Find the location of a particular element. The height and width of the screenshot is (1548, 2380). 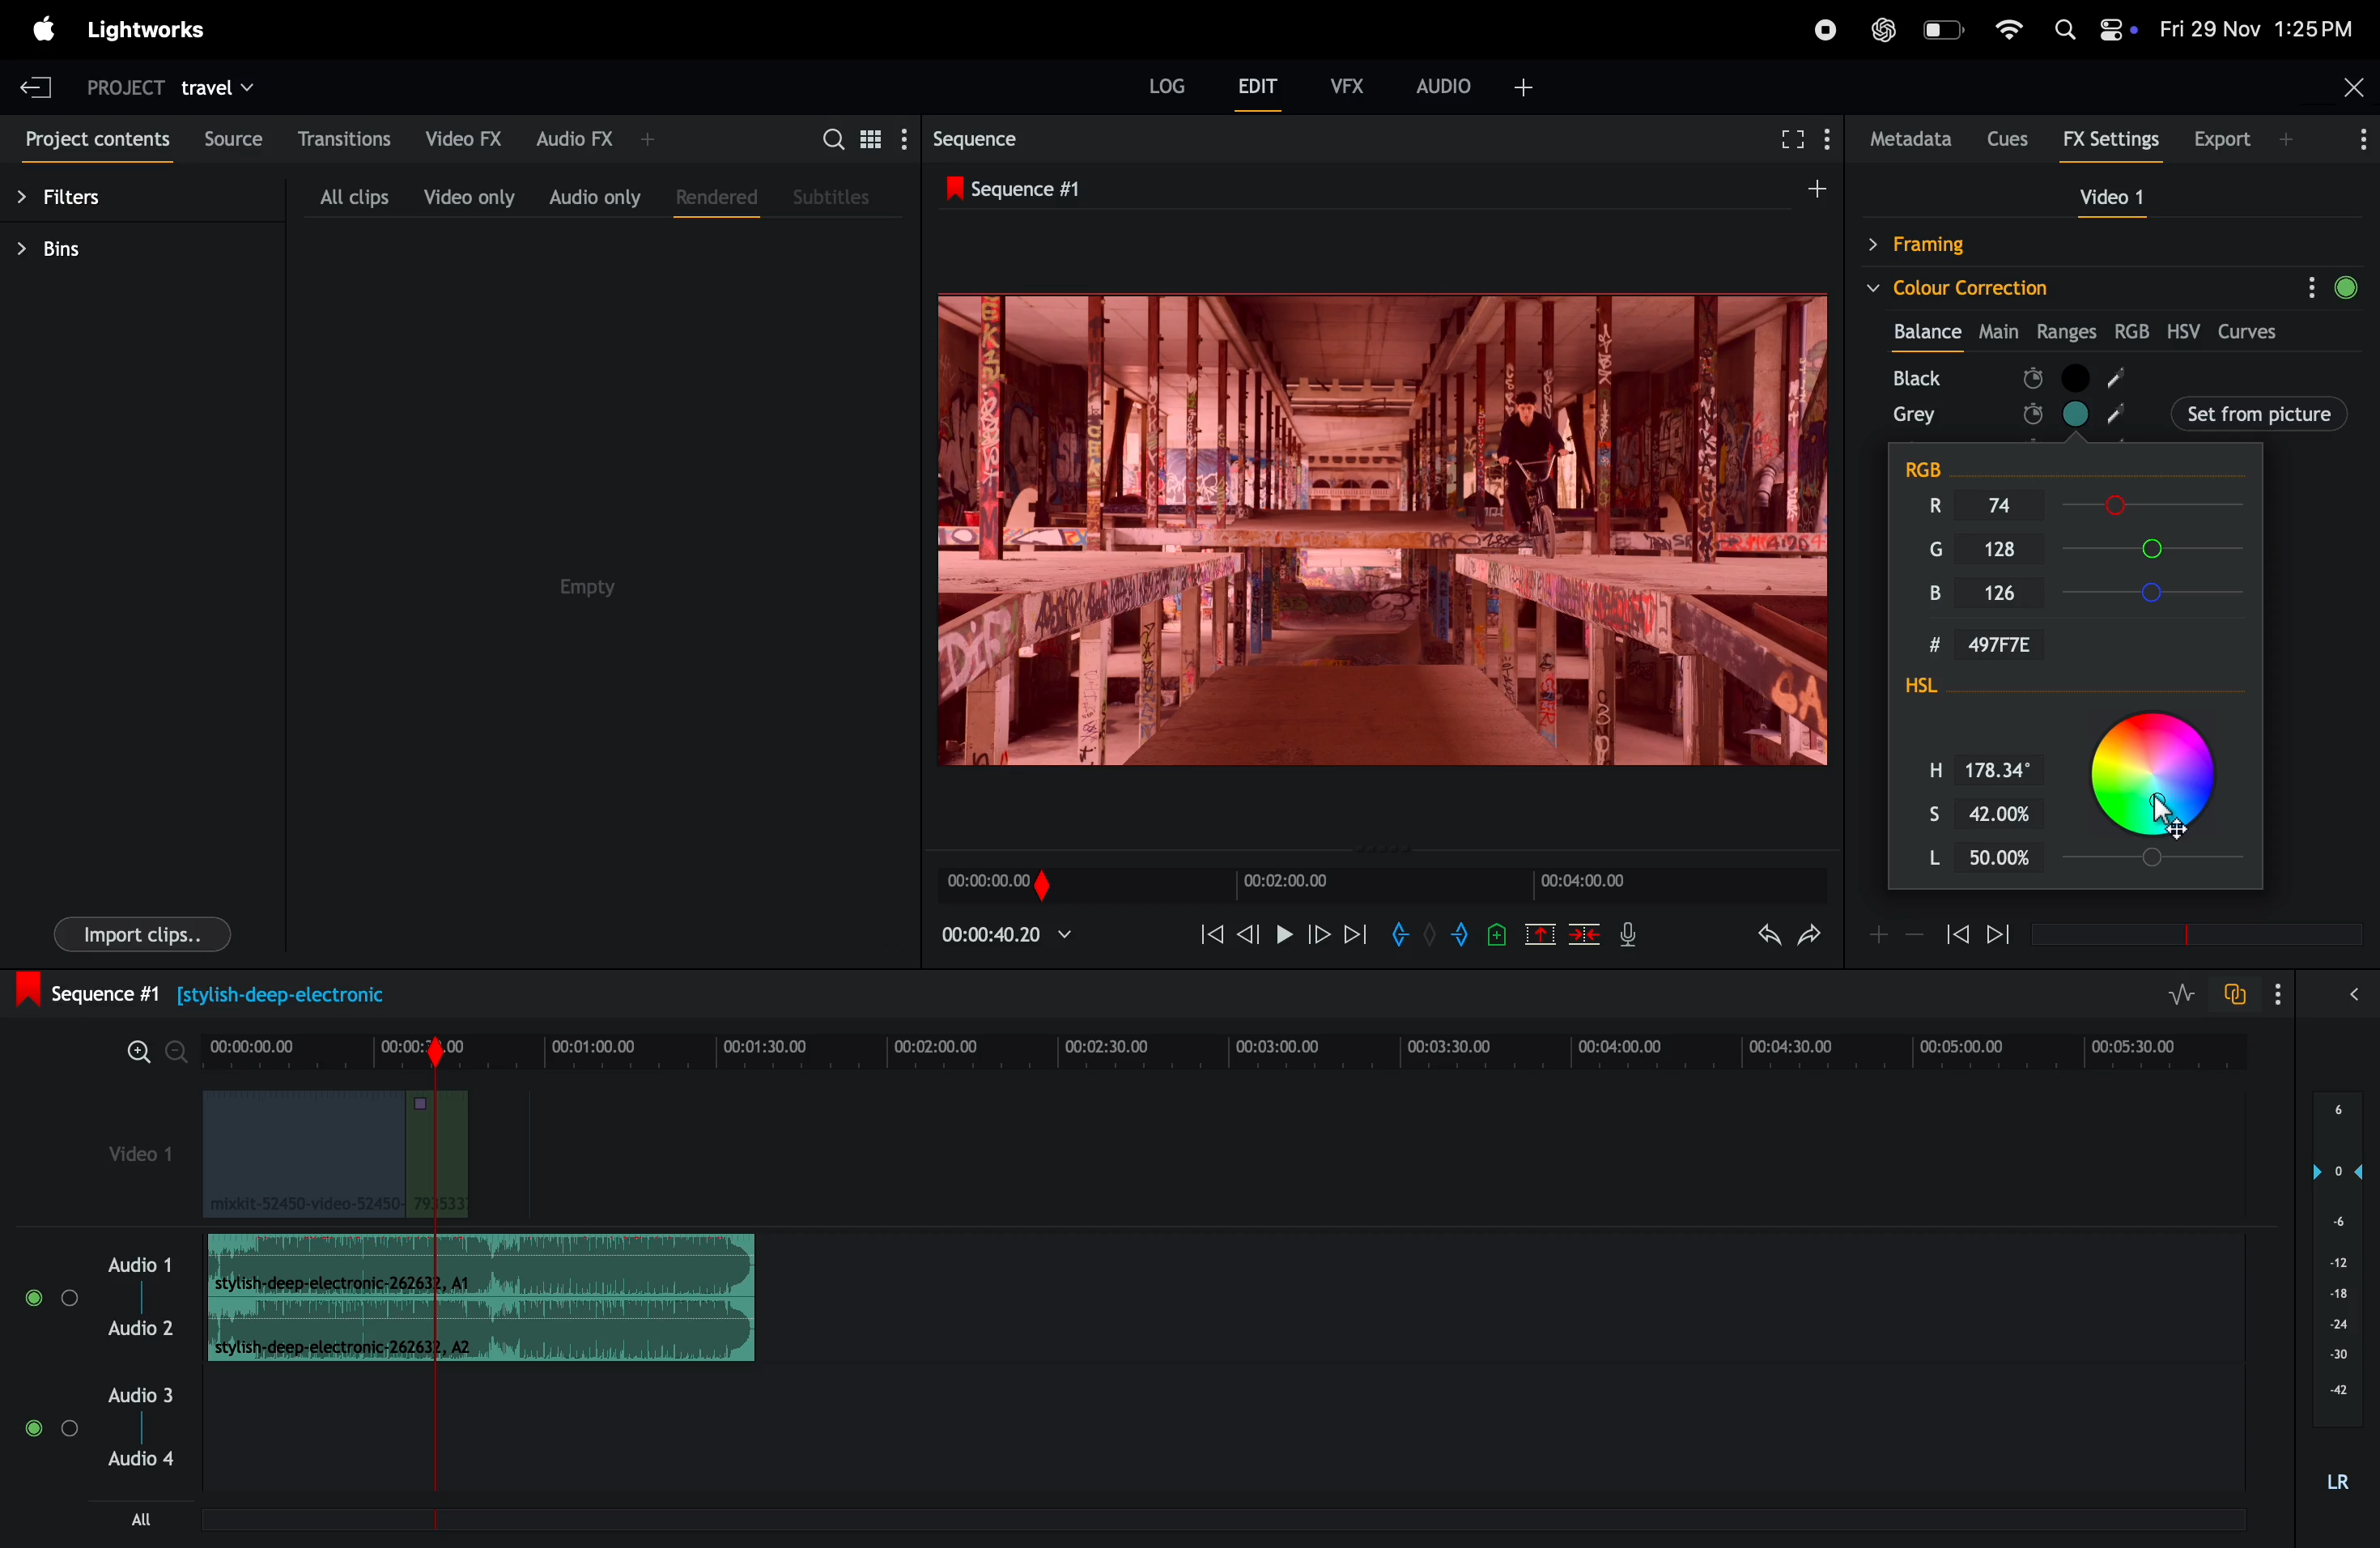

G Slider is located at coordinates (2160, 548).